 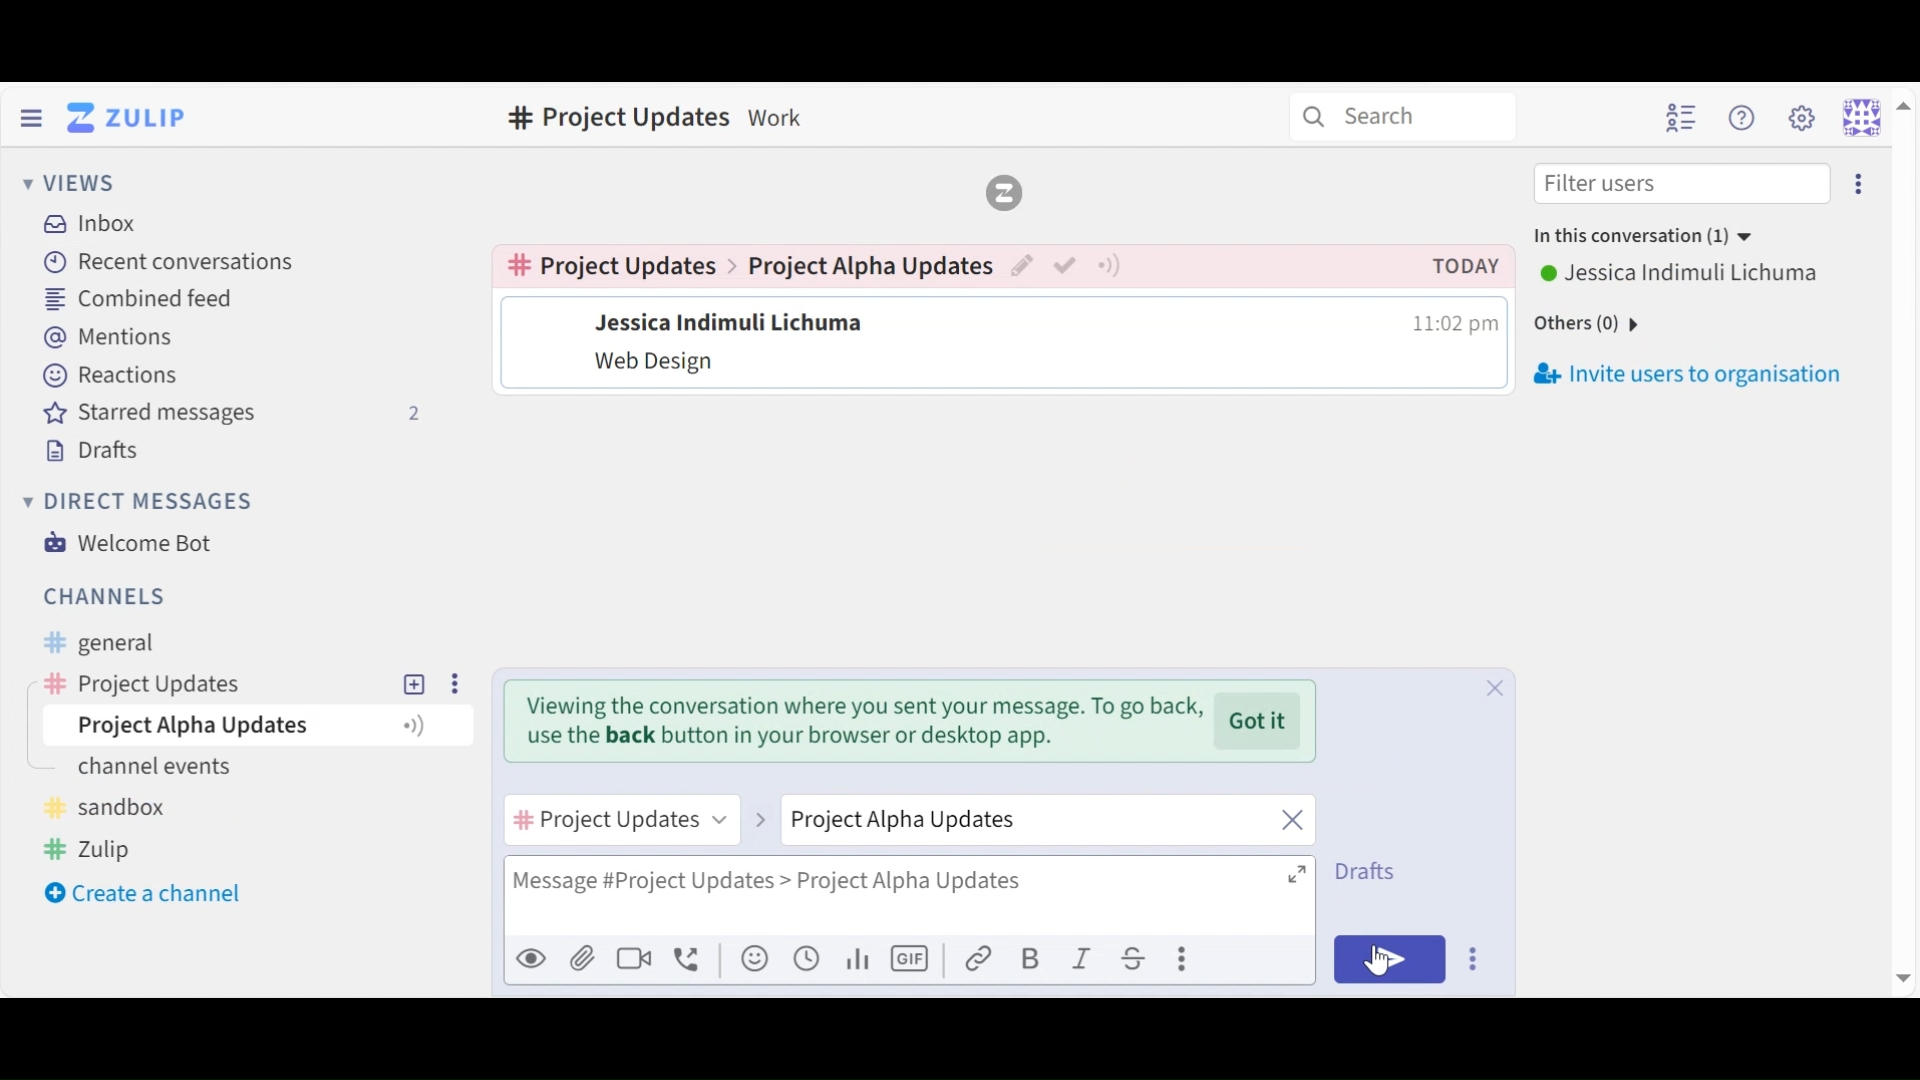 I want to click on Add an emoji, so click(x=755, y=959).